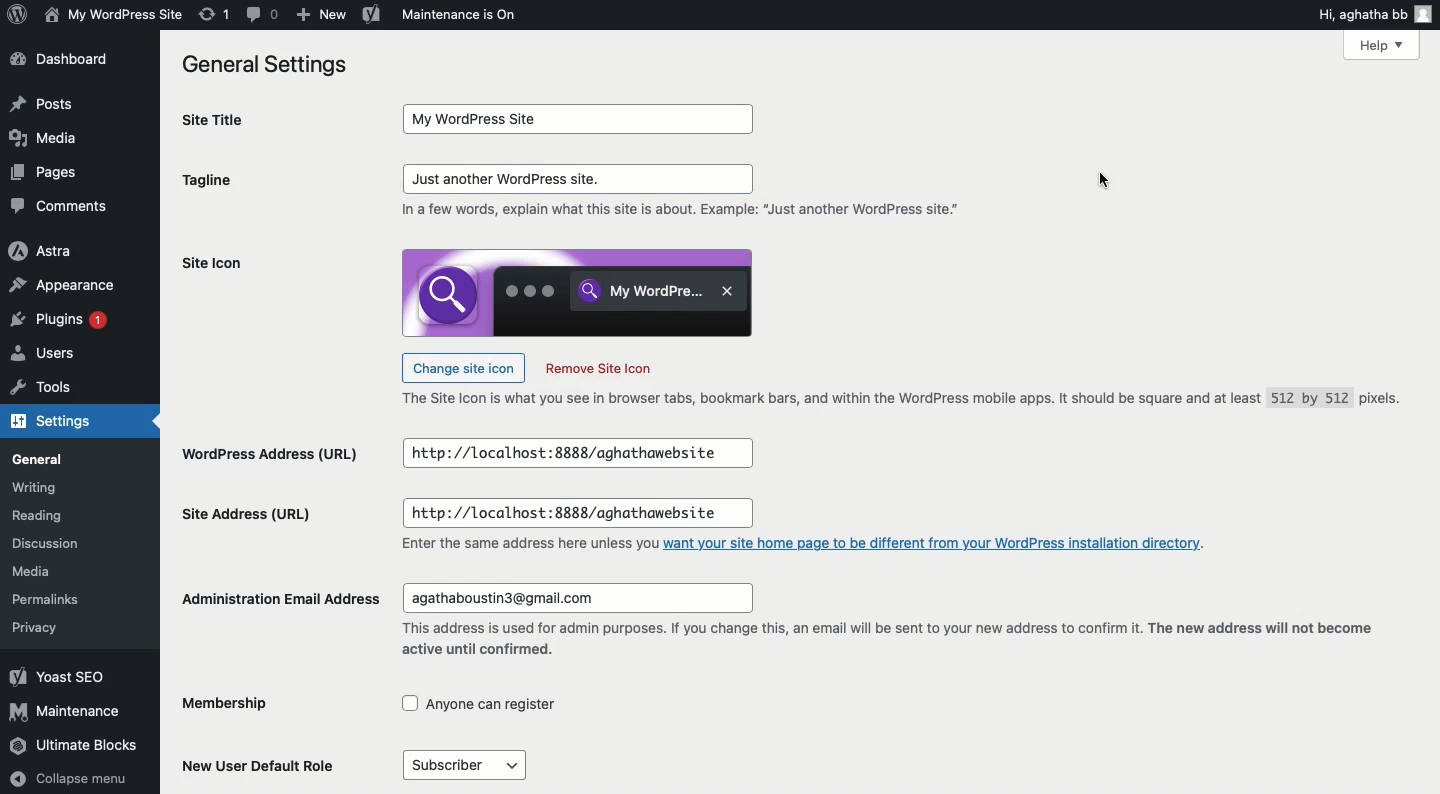 The image size is (1440, 794). What do you see at coordinates (42, 252) in the screenshot?
I see `Astra` at bounding box center [42, 252].